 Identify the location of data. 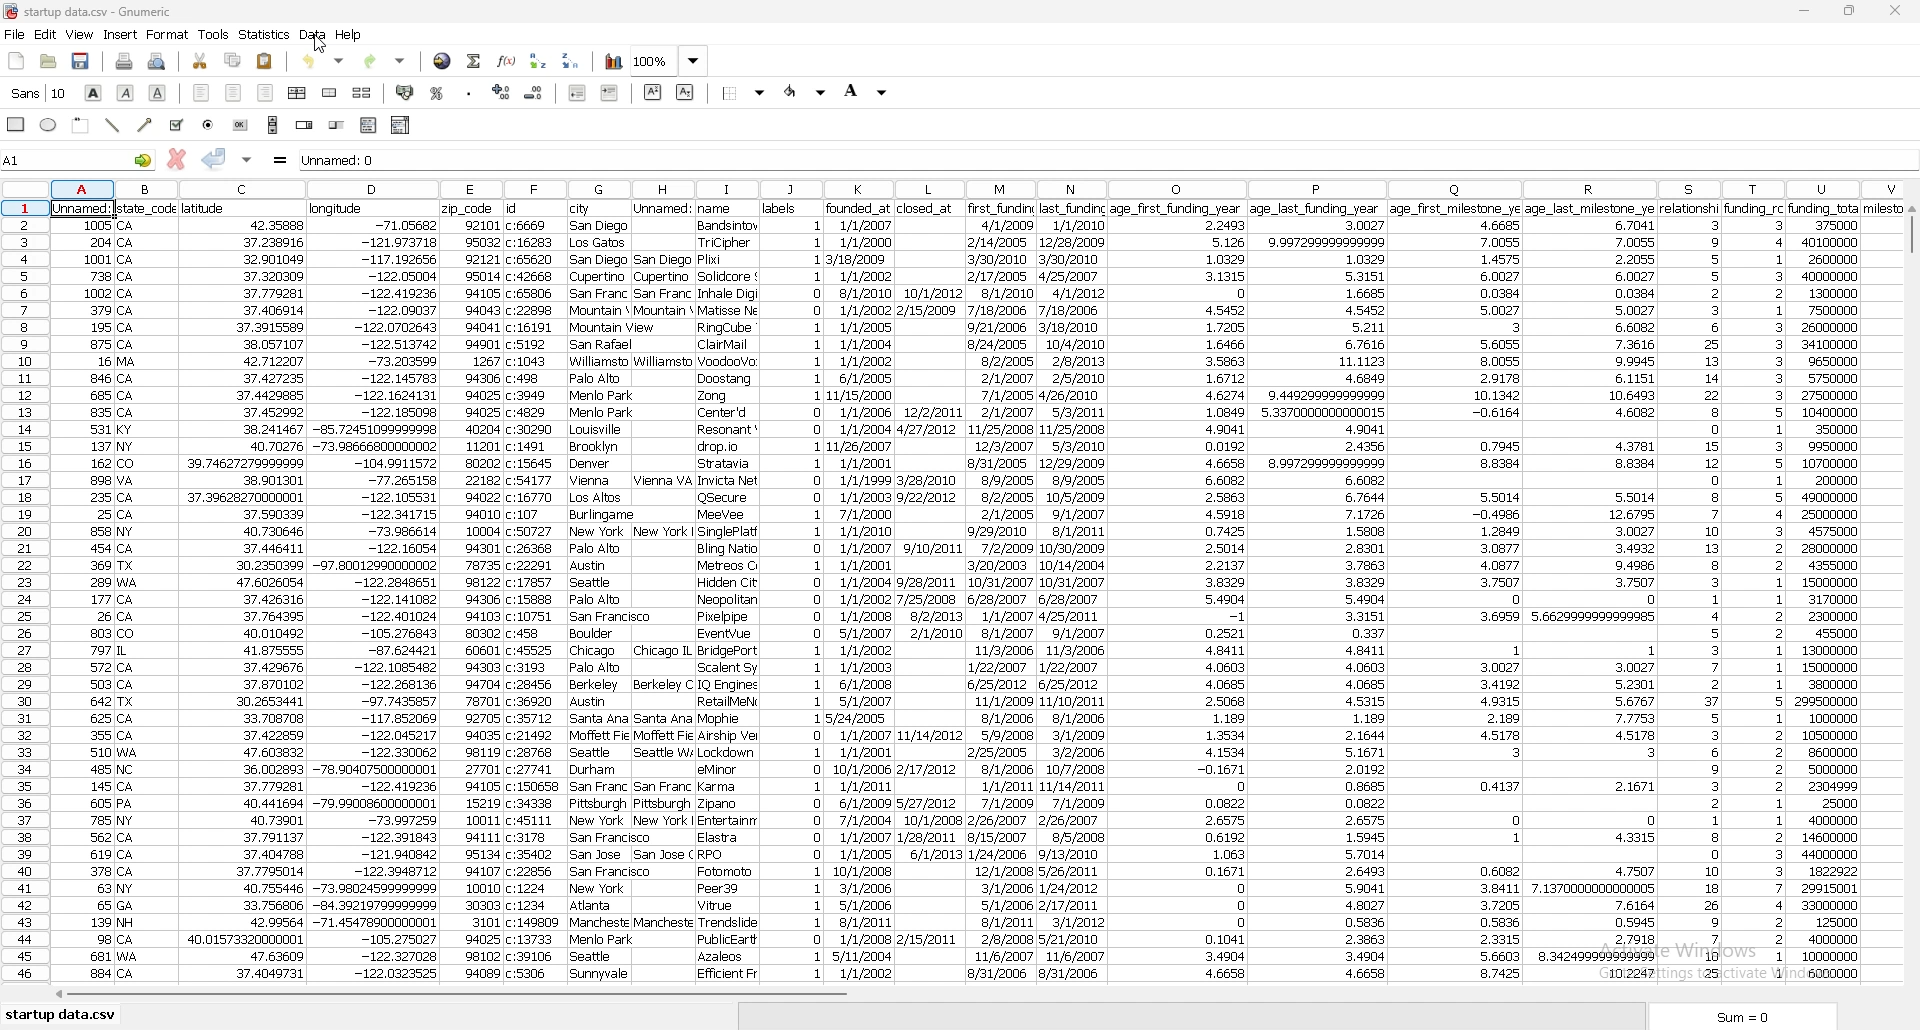
(1176, 594).